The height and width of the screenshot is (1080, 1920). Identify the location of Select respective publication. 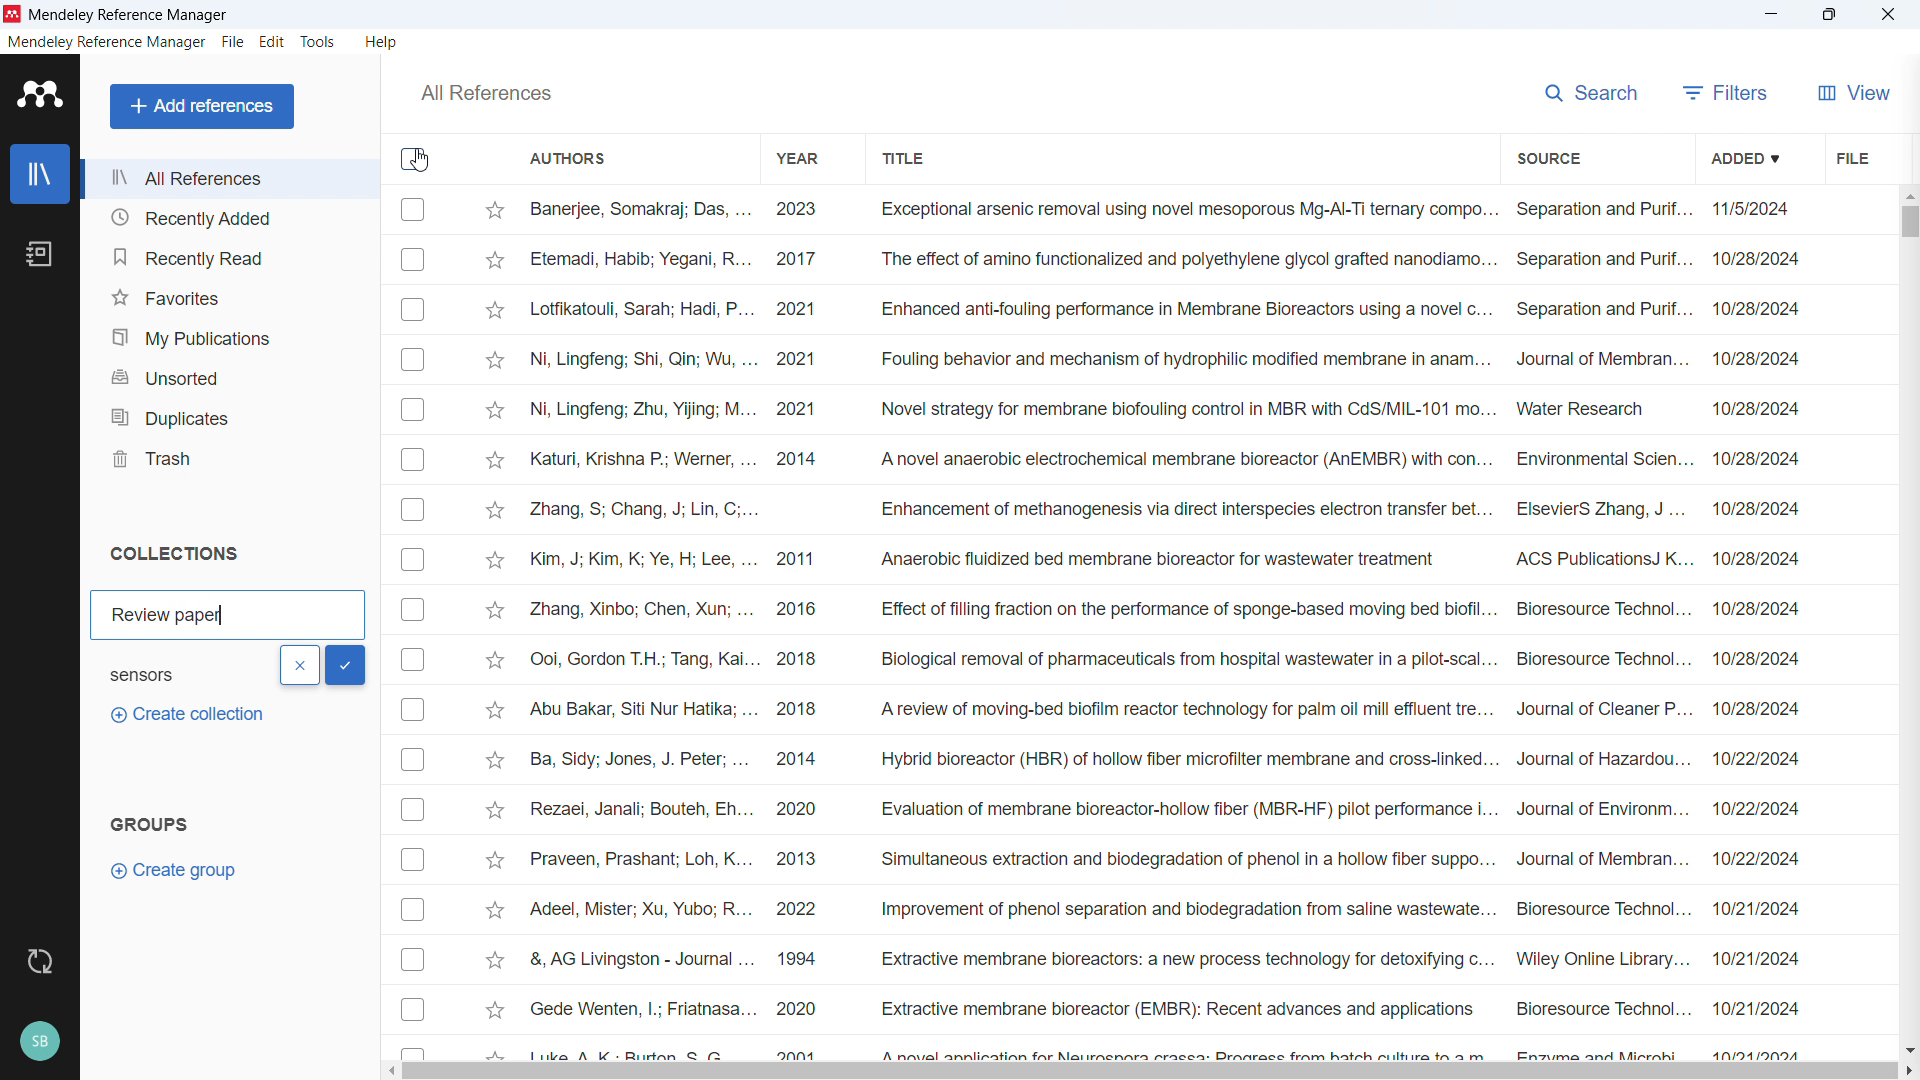
(413, 309).